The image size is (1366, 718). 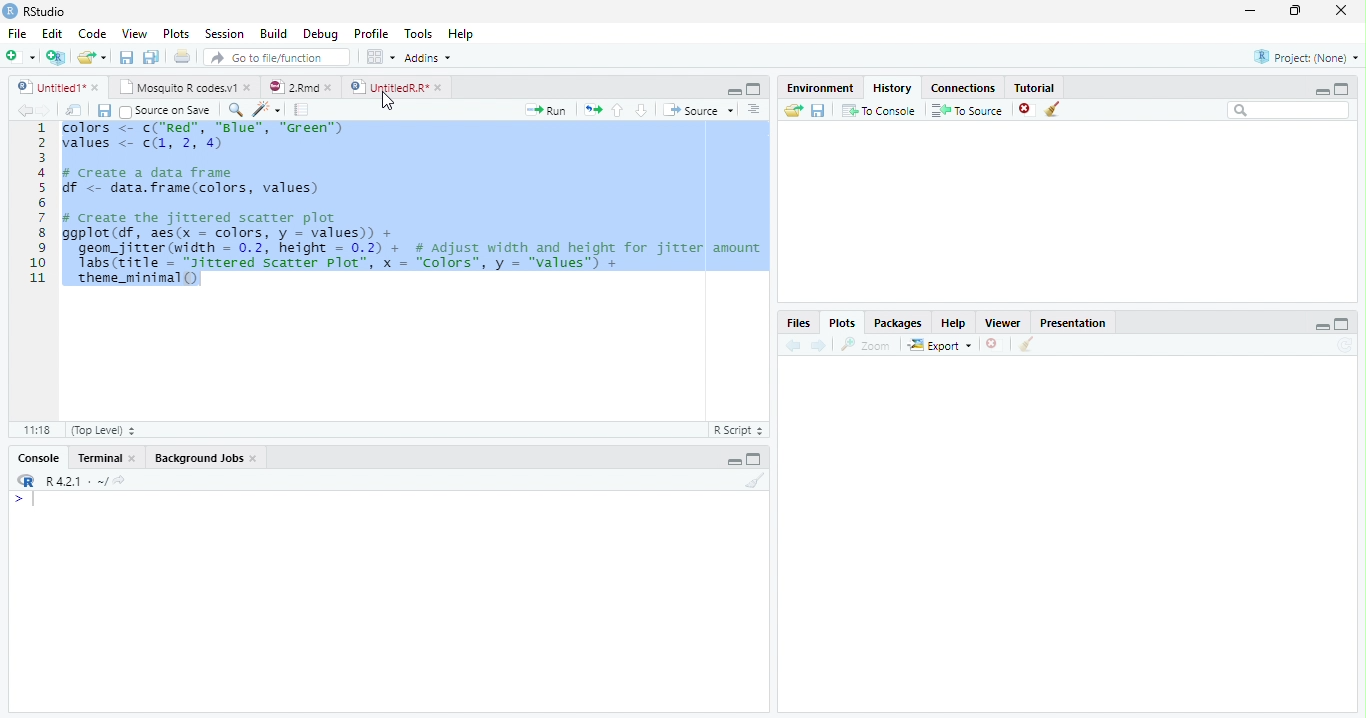 I want to click on Go to file/function, so click(x=277, y=57).